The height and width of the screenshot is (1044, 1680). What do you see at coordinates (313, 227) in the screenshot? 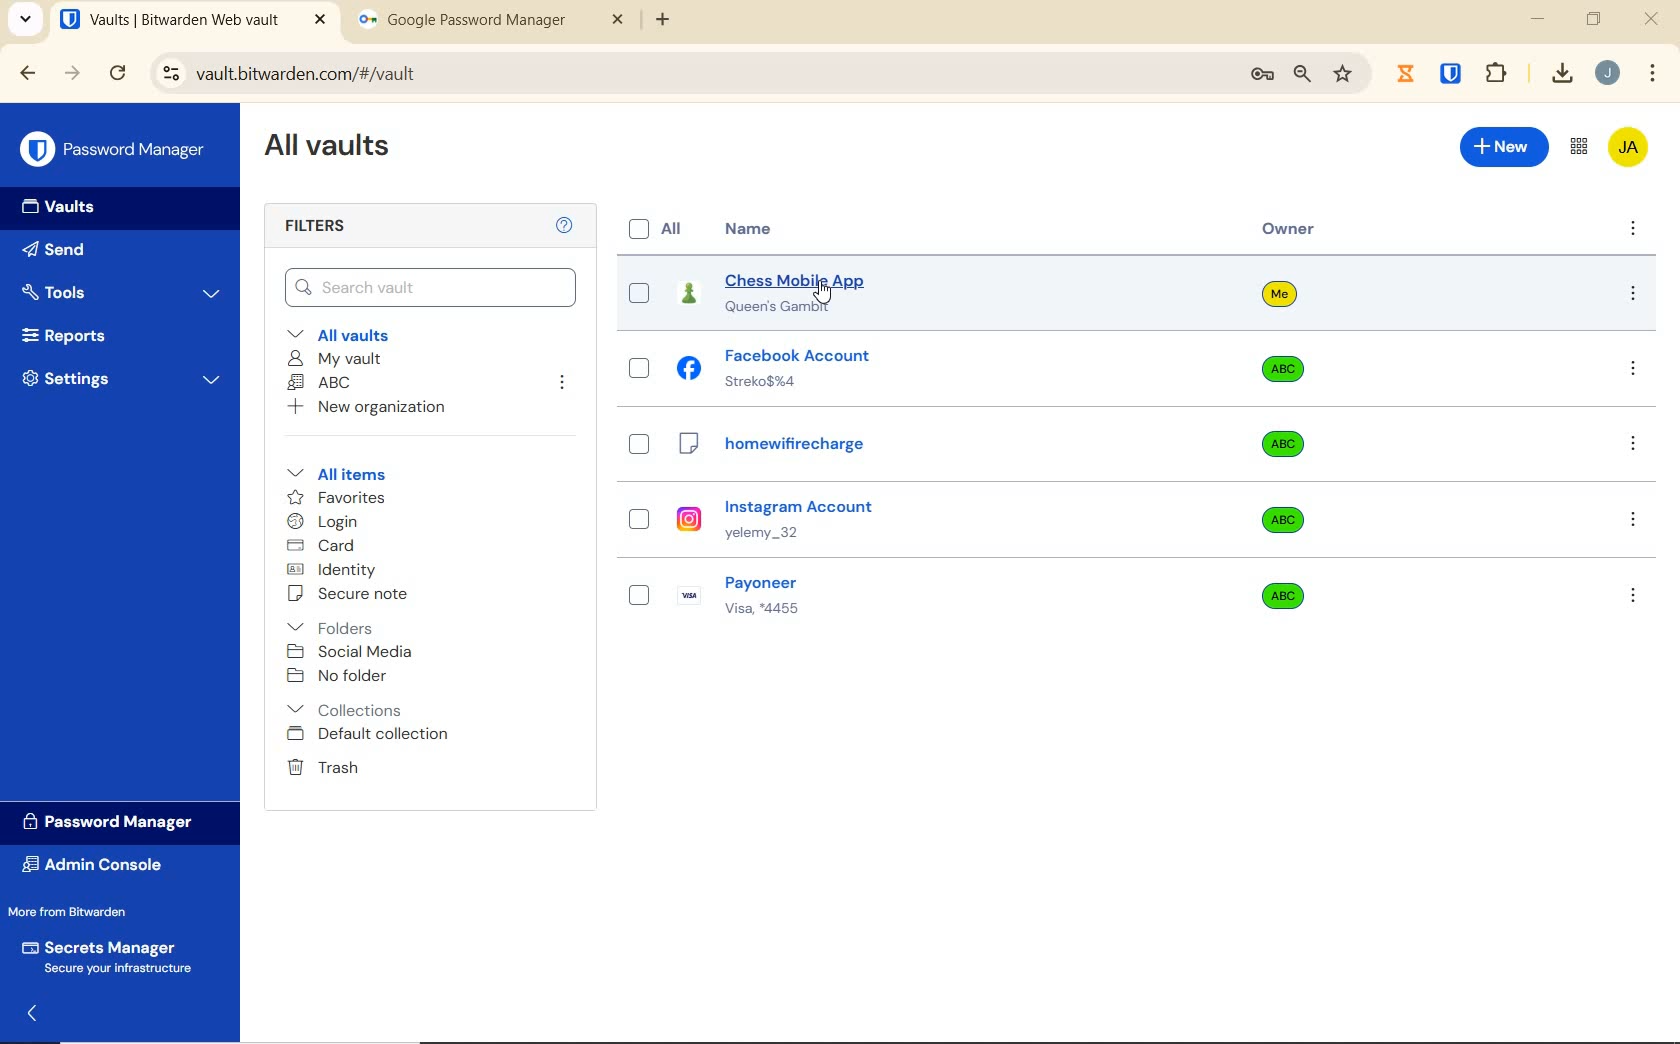
I see `Filters` at bounding box center [313, 227].